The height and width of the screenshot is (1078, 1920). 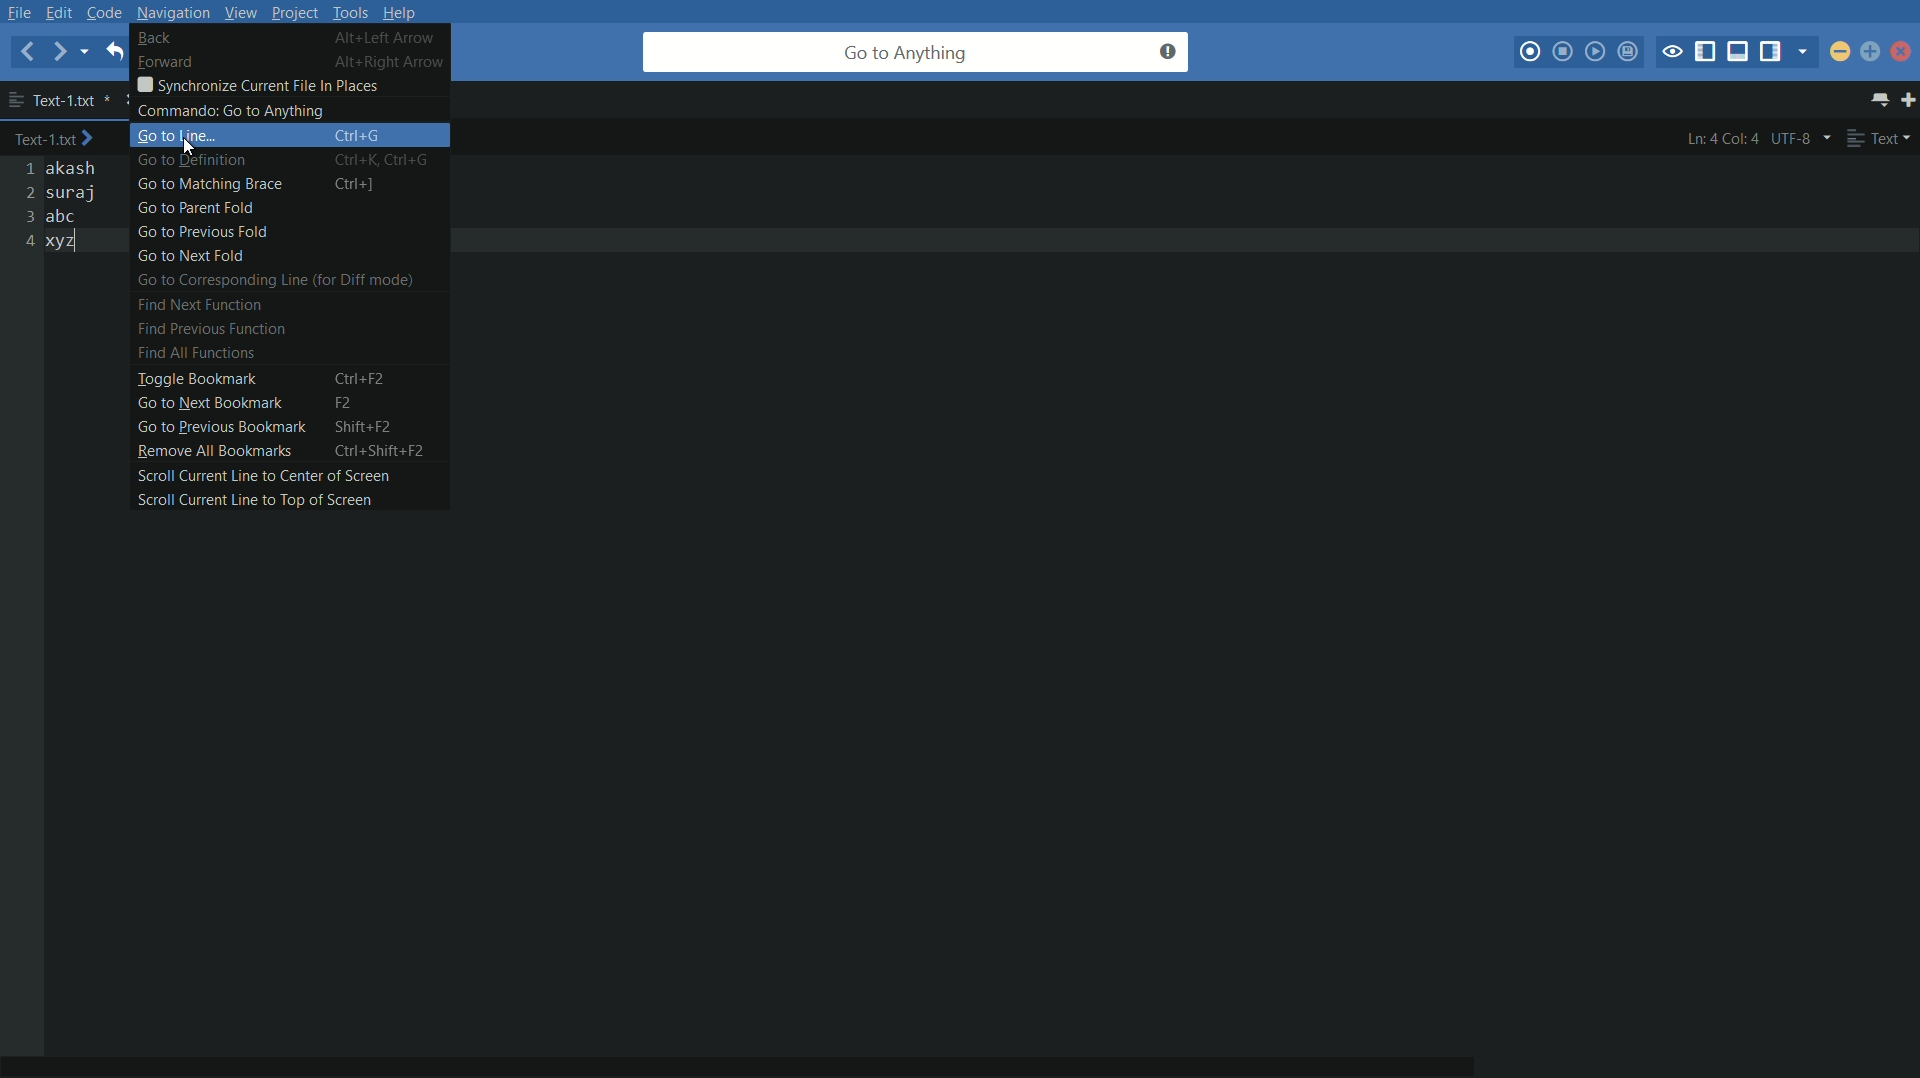 What do you see at coordinates (1882, 101) in the screenshot?
I see `show all tabs` at bounding box center [1882, 101].